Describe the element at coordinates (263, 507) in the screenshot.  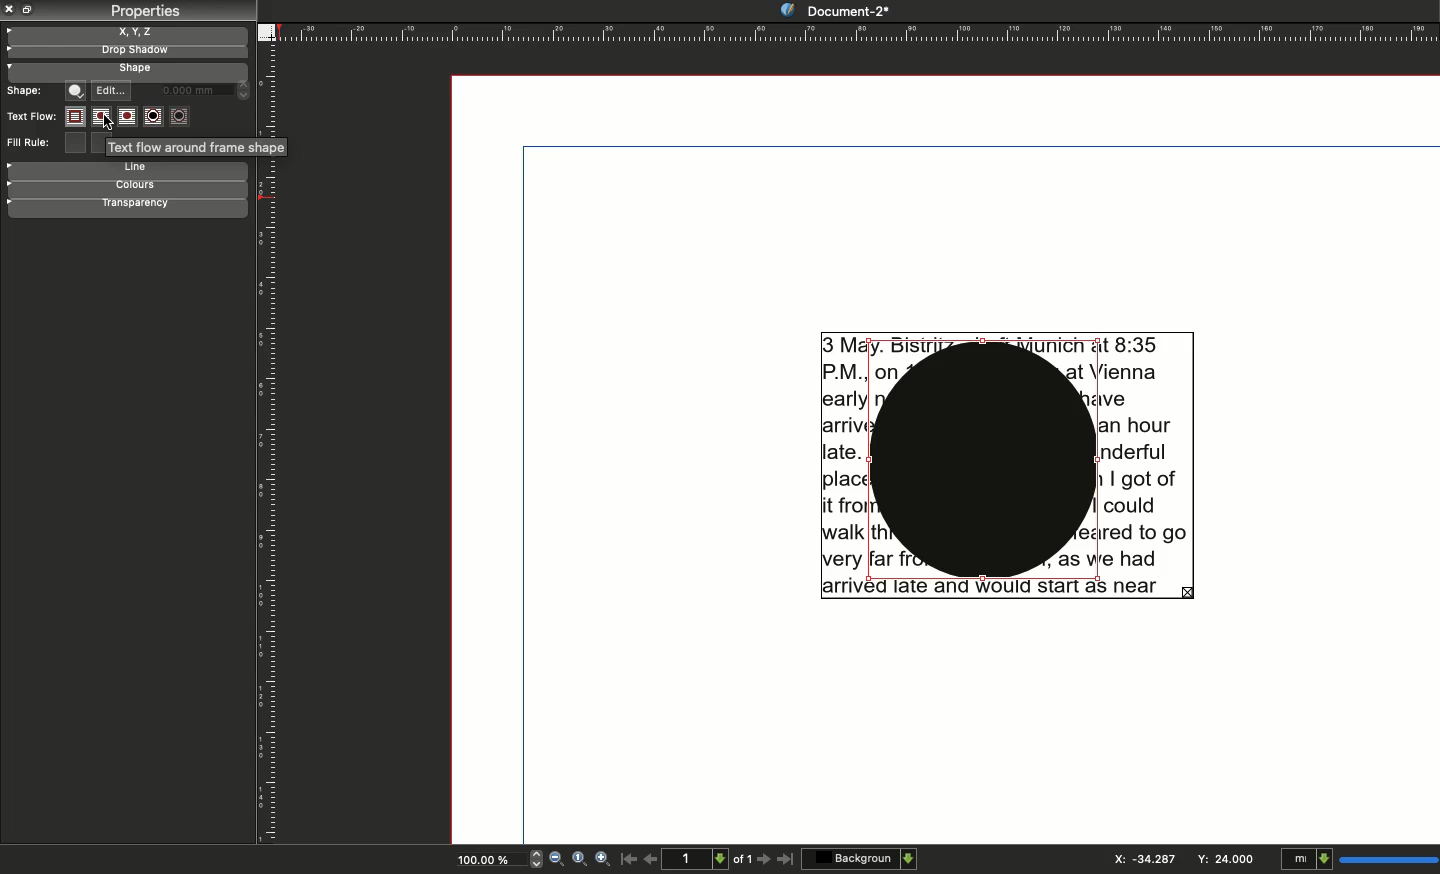
I see `Ruler` at that location.